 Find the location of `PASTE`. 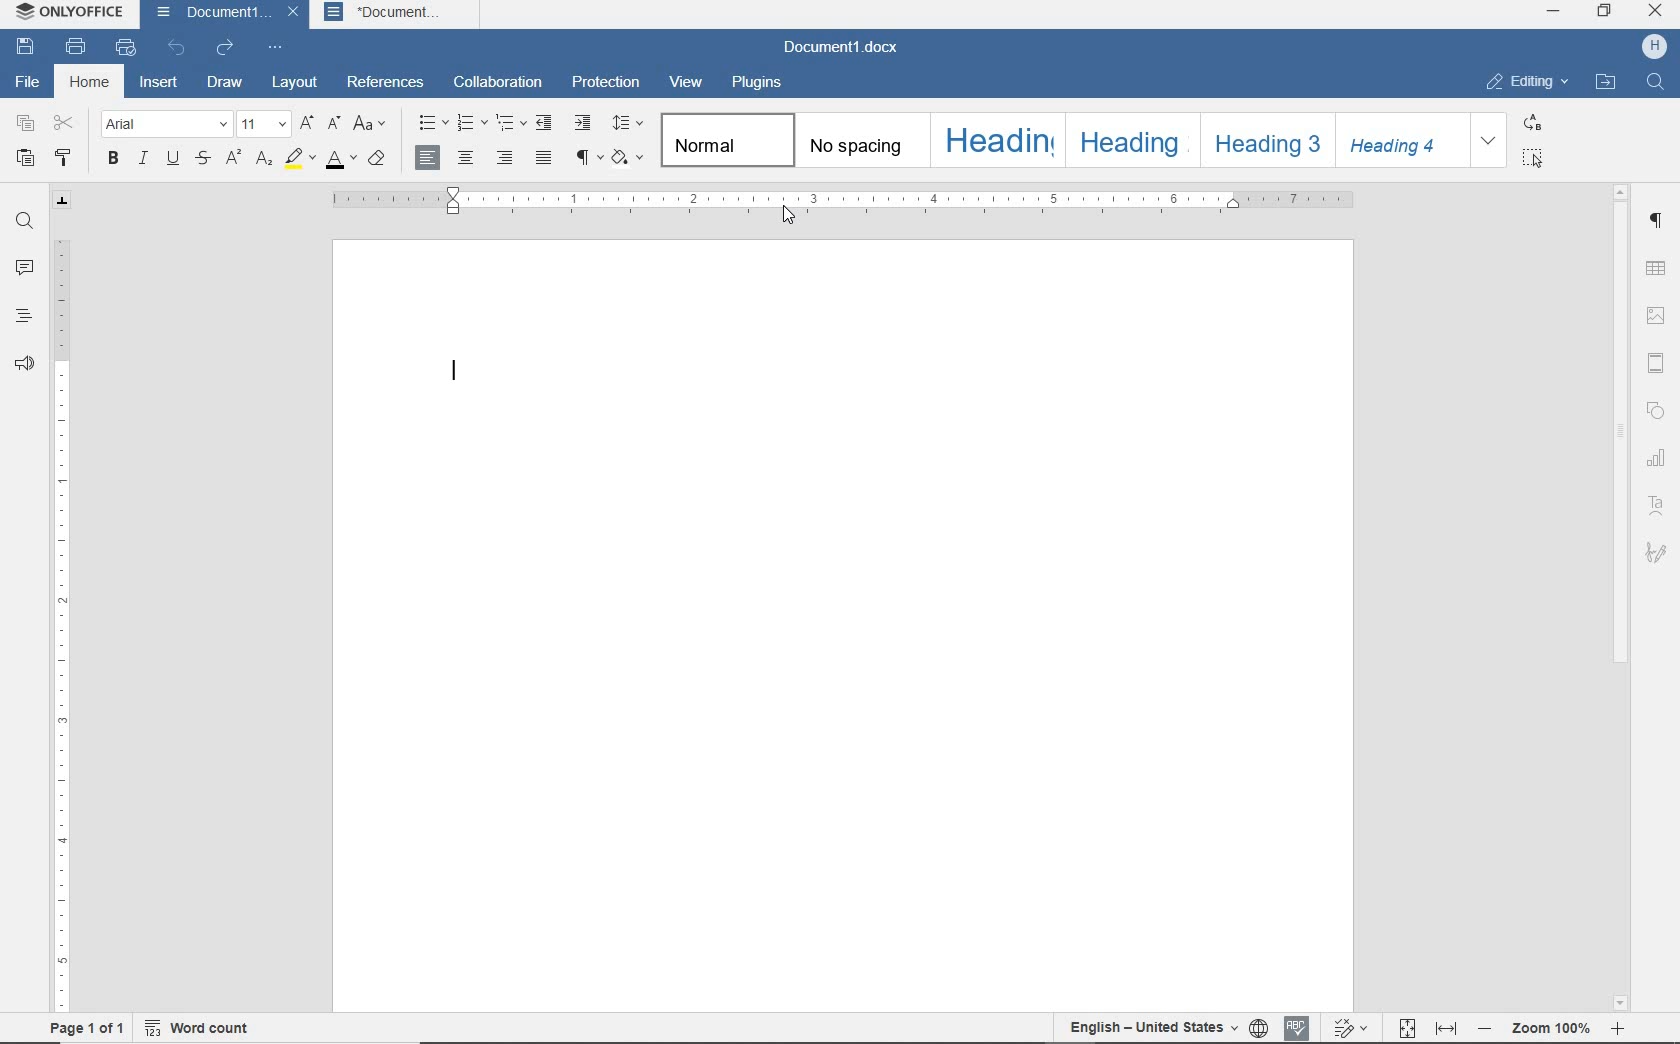

PASTE is located at coordinates (26, 160).